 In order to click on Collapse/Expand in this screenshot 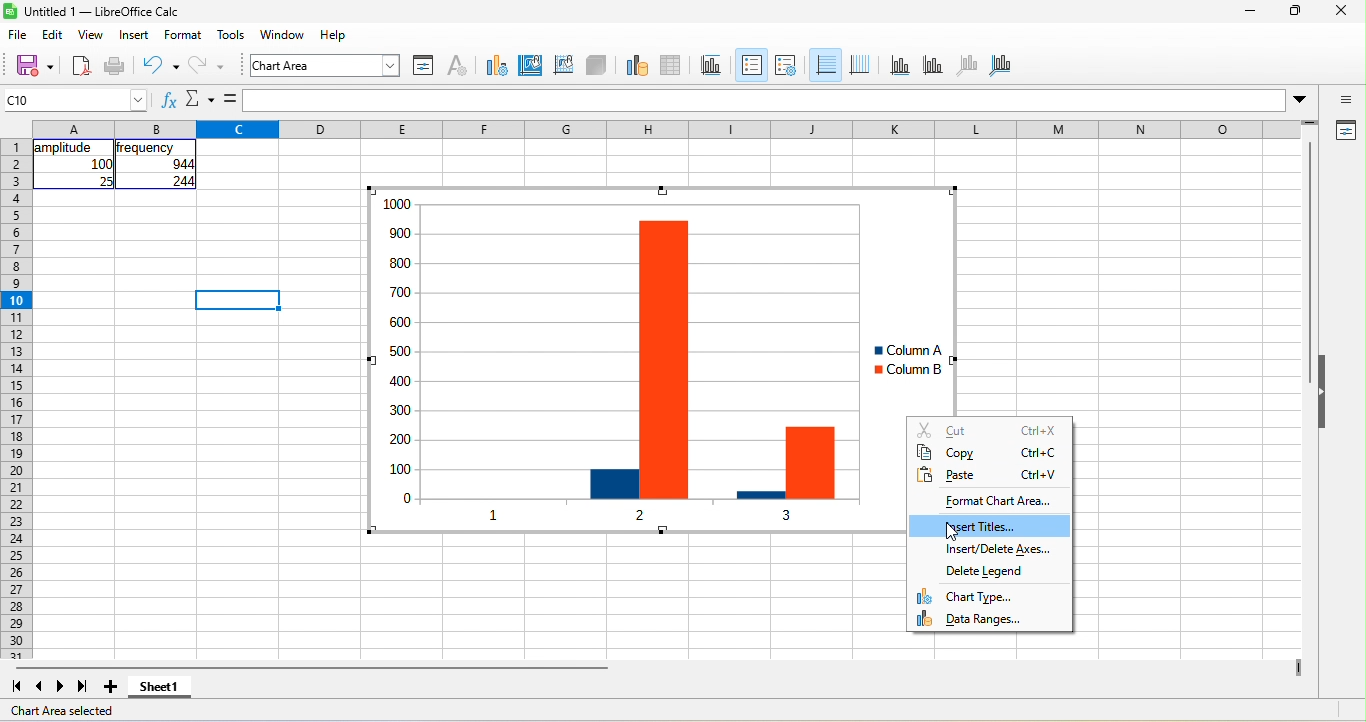, I will do `click(1322, 391)`.